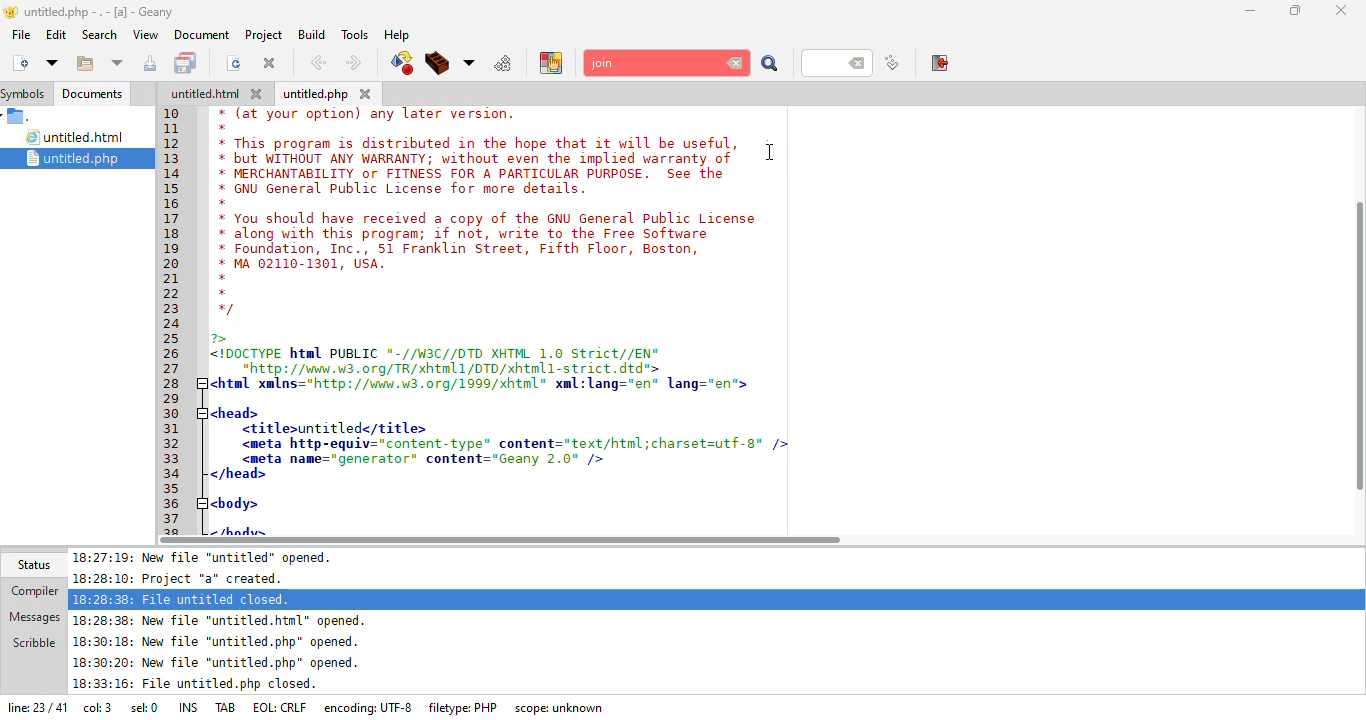  I want to click on 18:33:16: file untitled.php closed., so click(195, 686).